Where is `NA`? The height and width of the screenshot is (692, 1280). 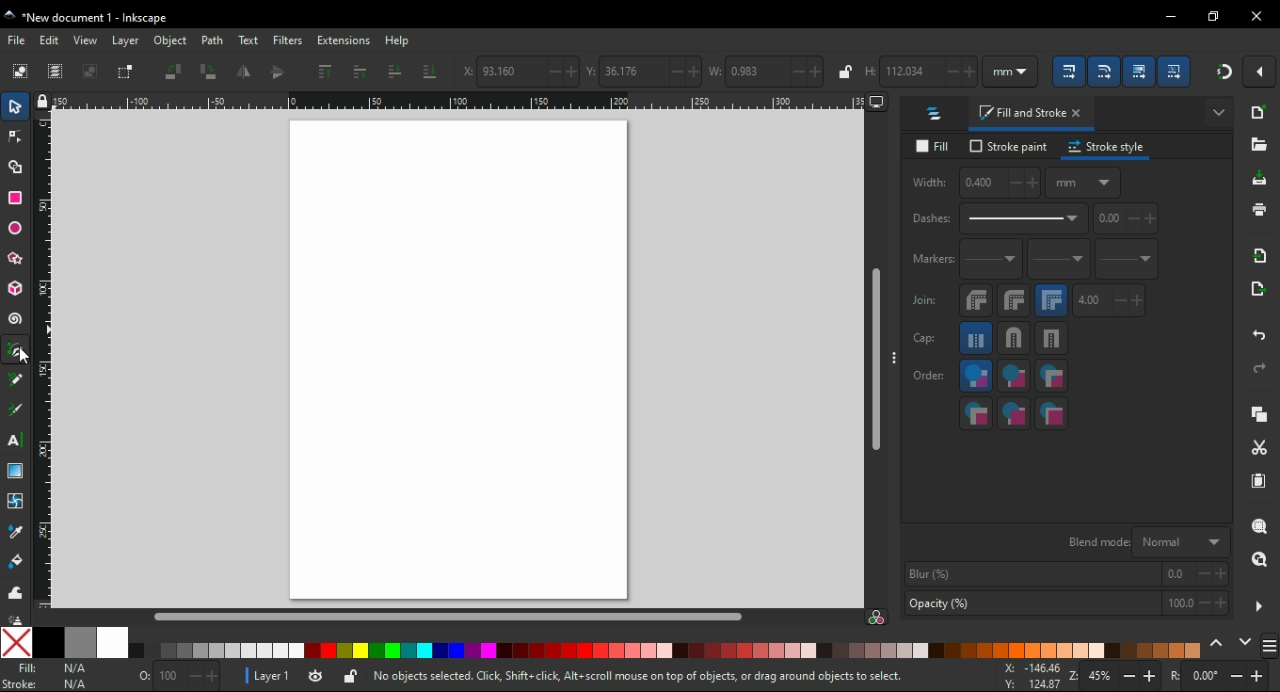 NA is located at coordinates (74, 676).